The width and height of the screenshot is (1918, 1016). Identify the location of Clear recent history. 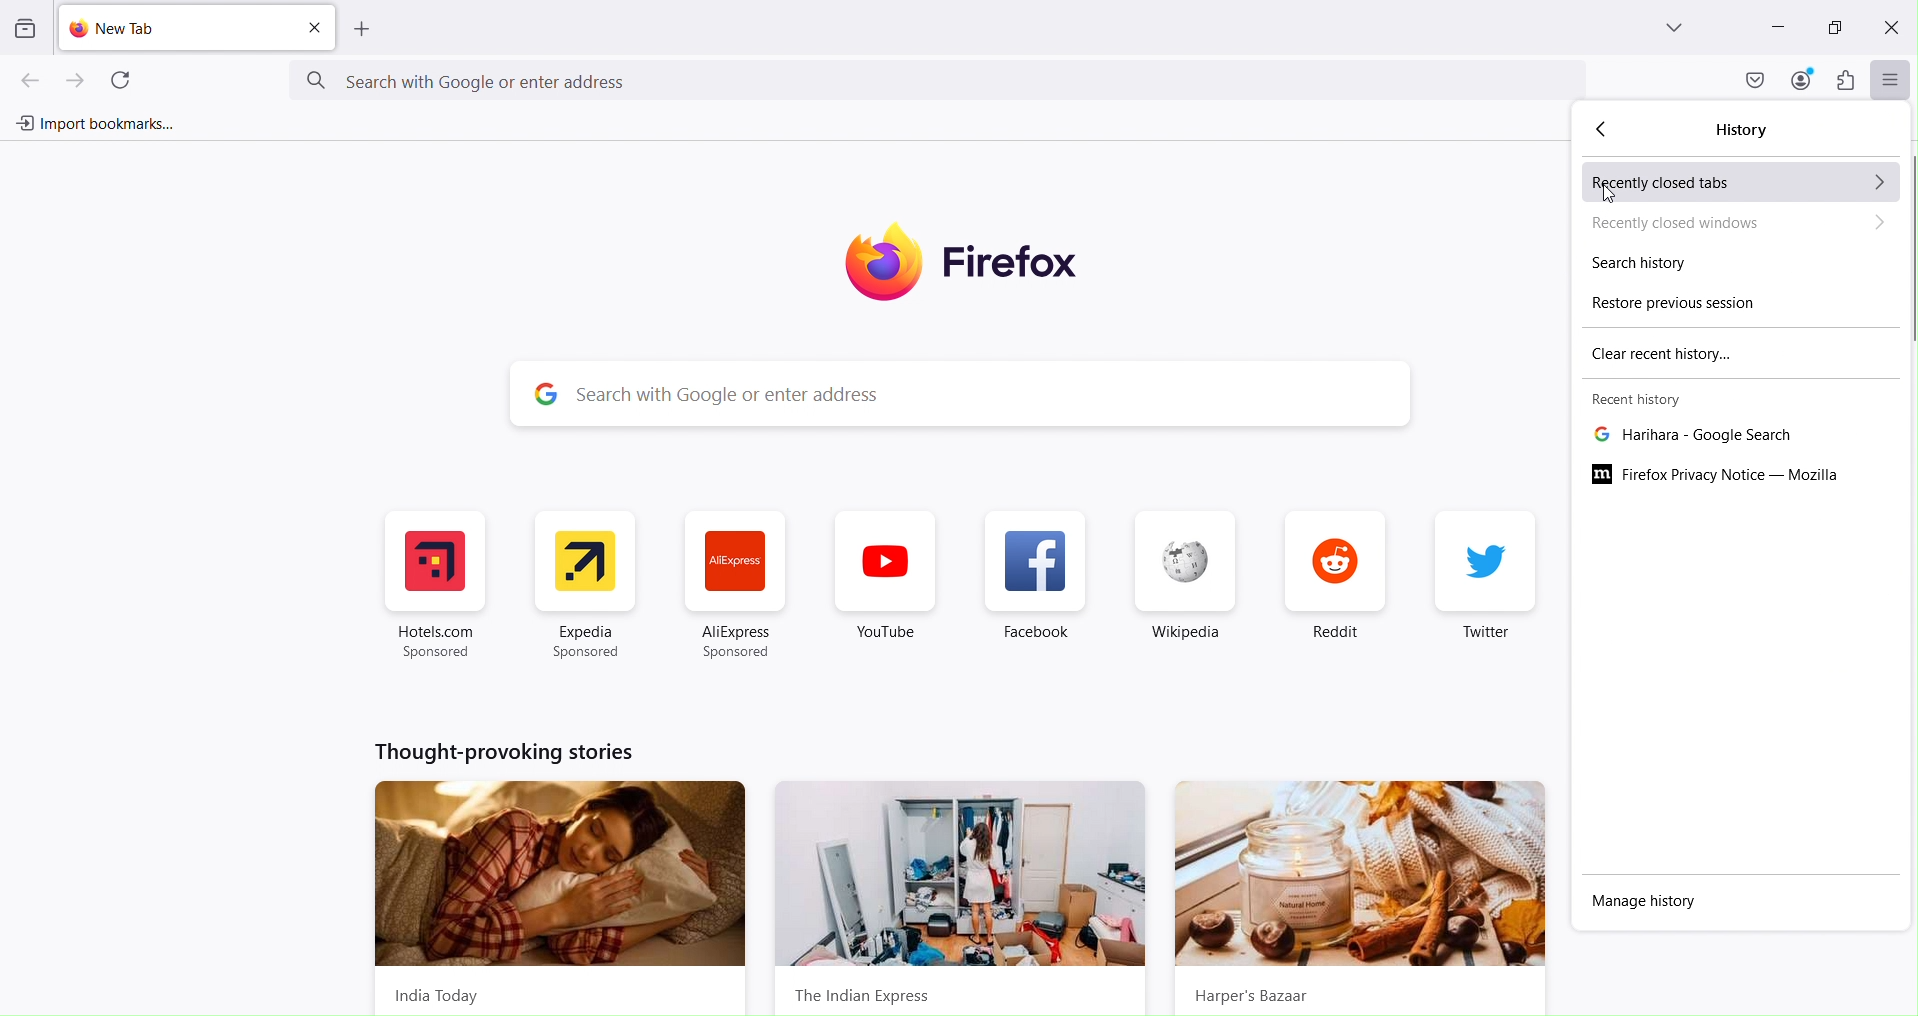
(1668, 354).